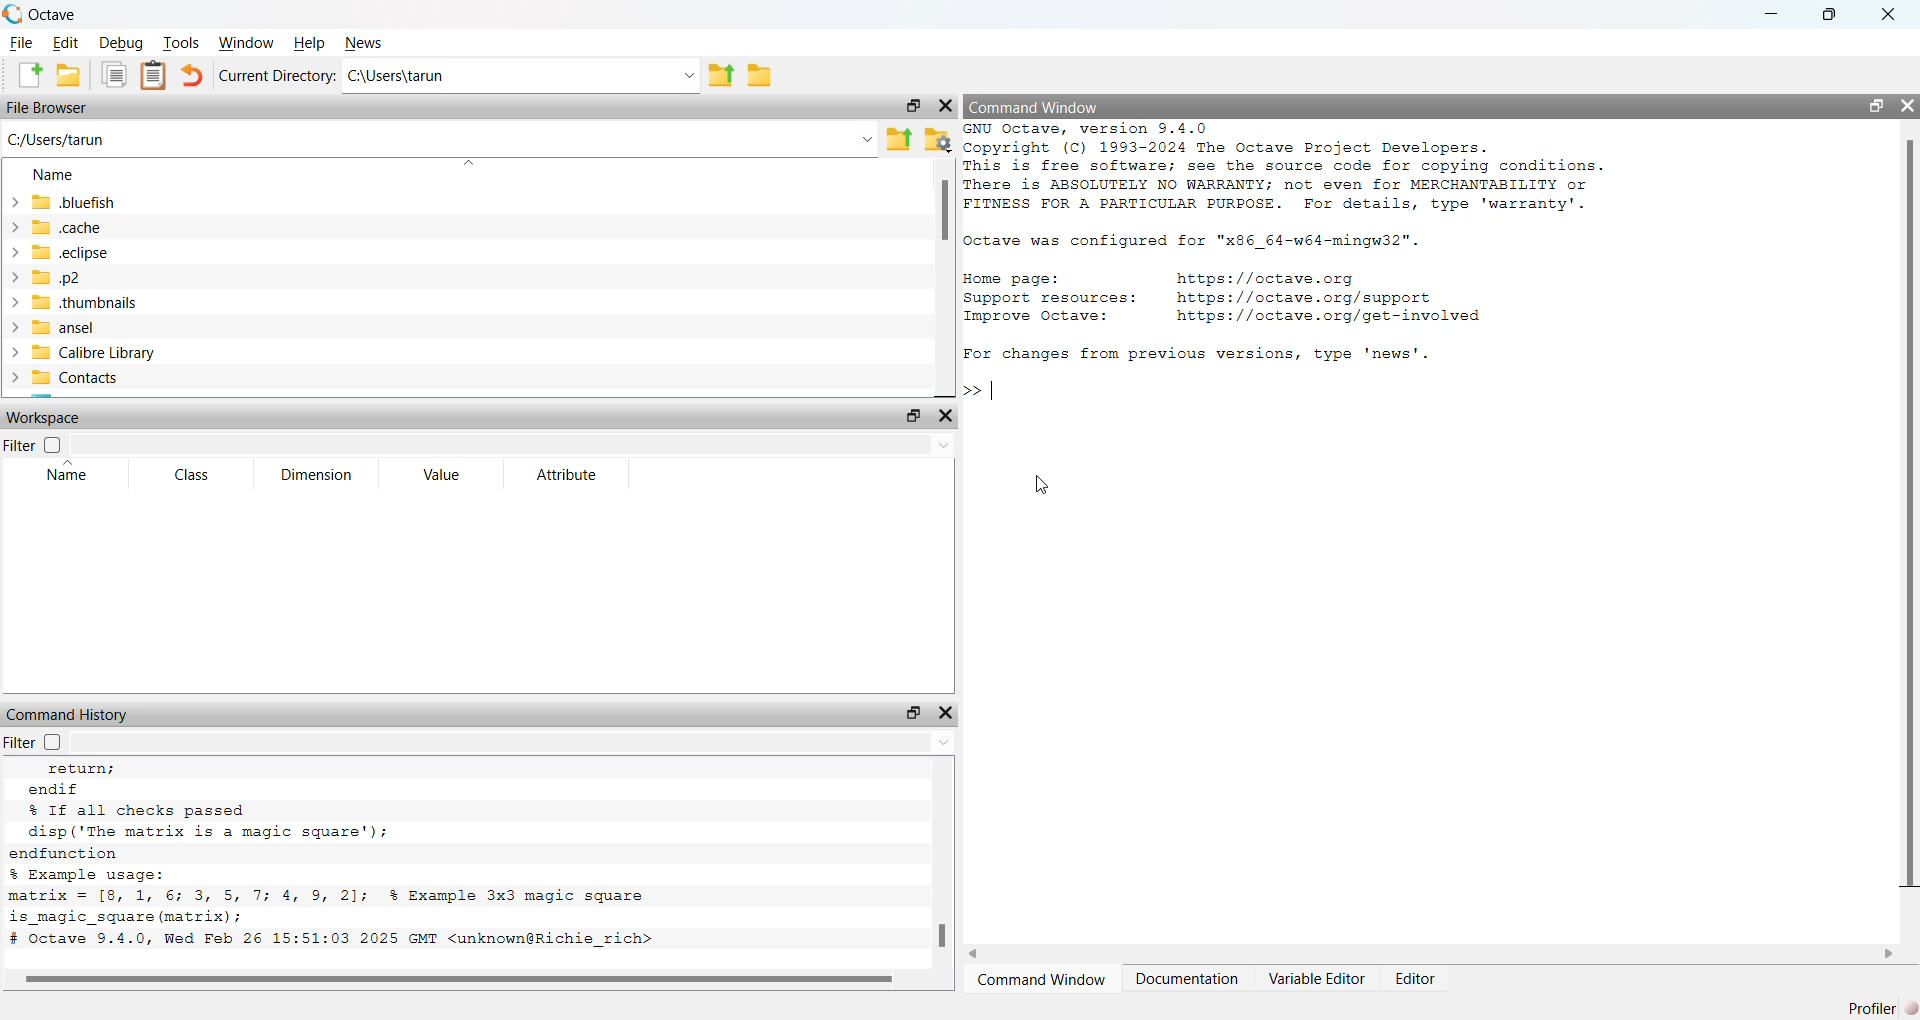  What do you see at coordinates (246, 43) in the screenshot?
I see `Window` at bounding box center [246, 43].